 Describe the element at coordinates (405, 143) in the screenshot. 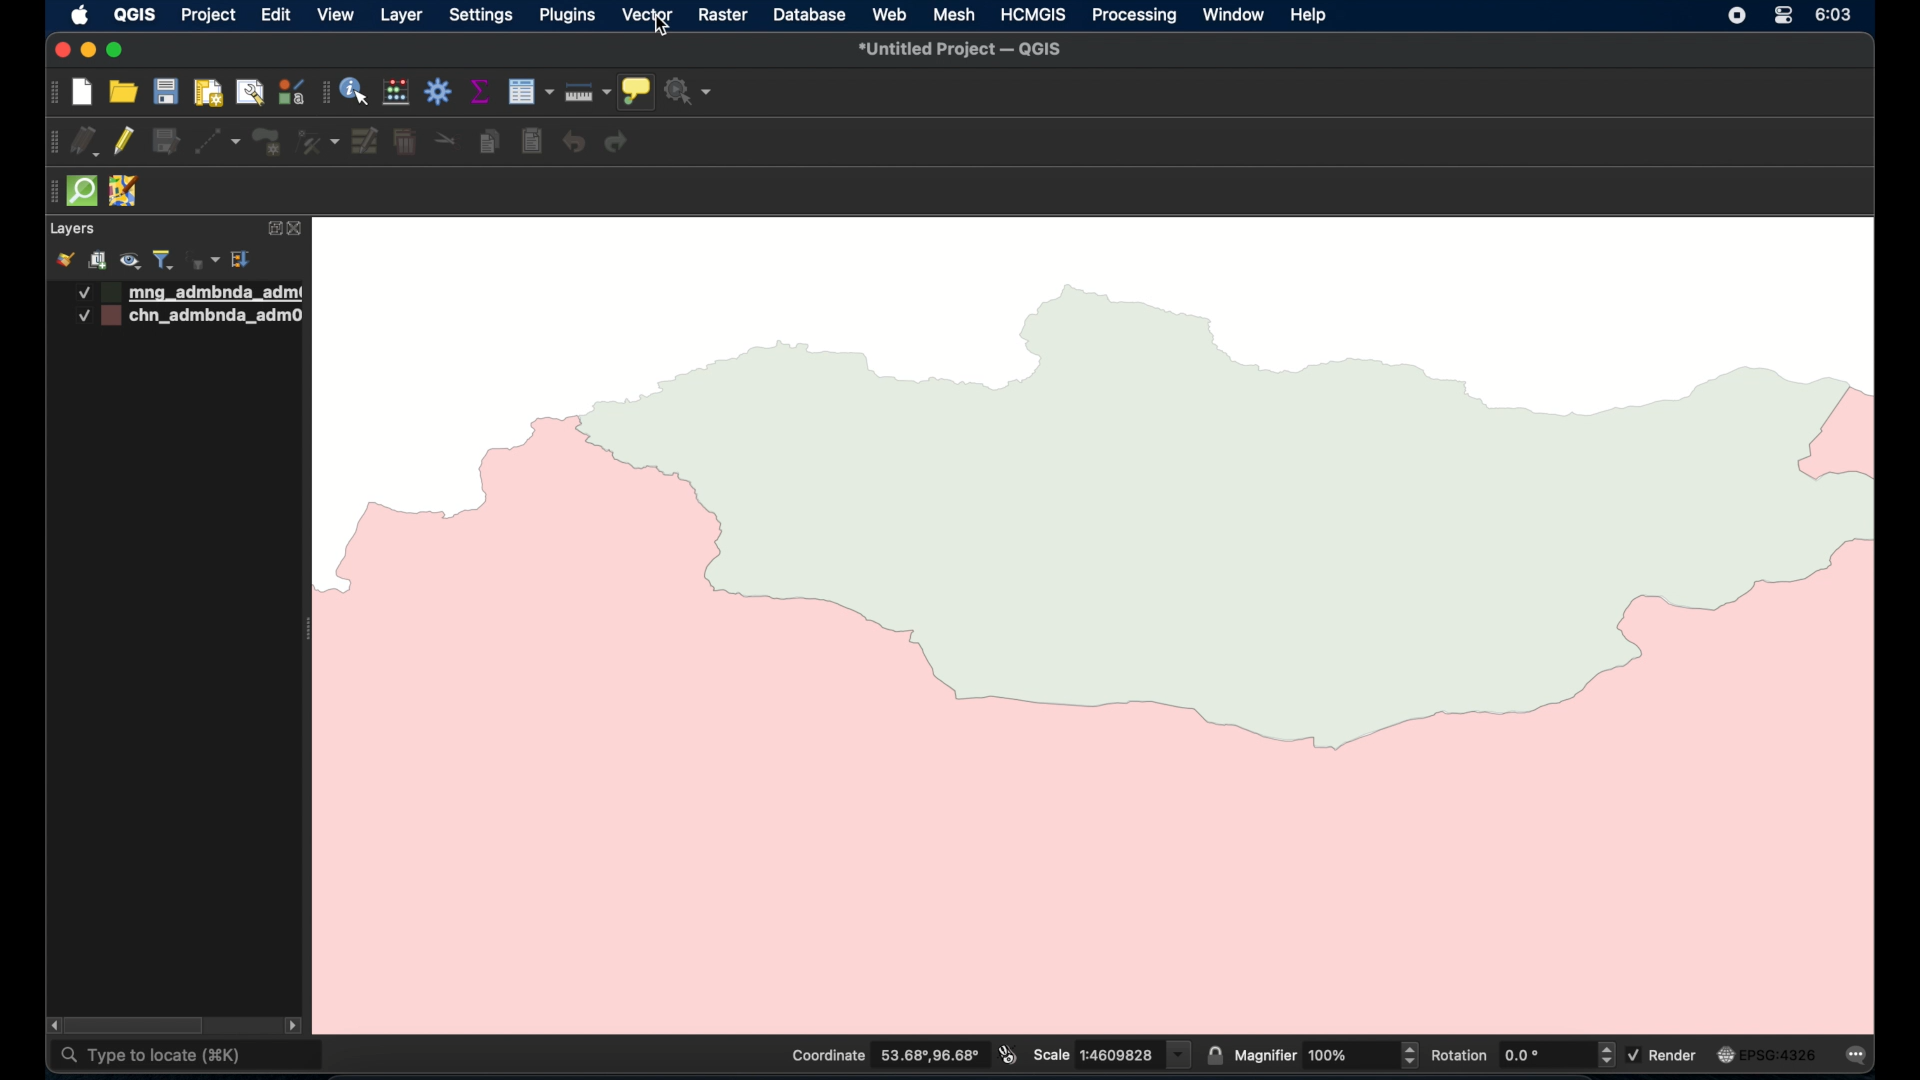

I see `delete selected` at that location.